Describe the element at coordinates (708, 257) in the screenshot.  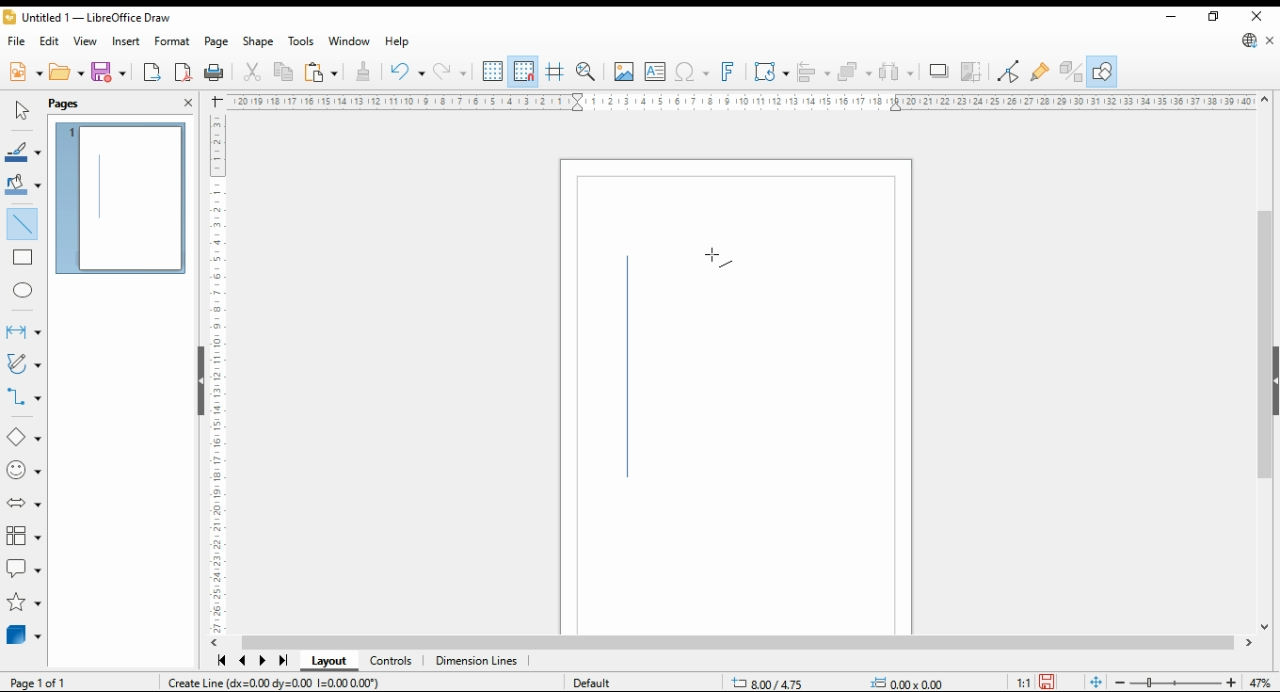
I see `mouse pointer` at that location.